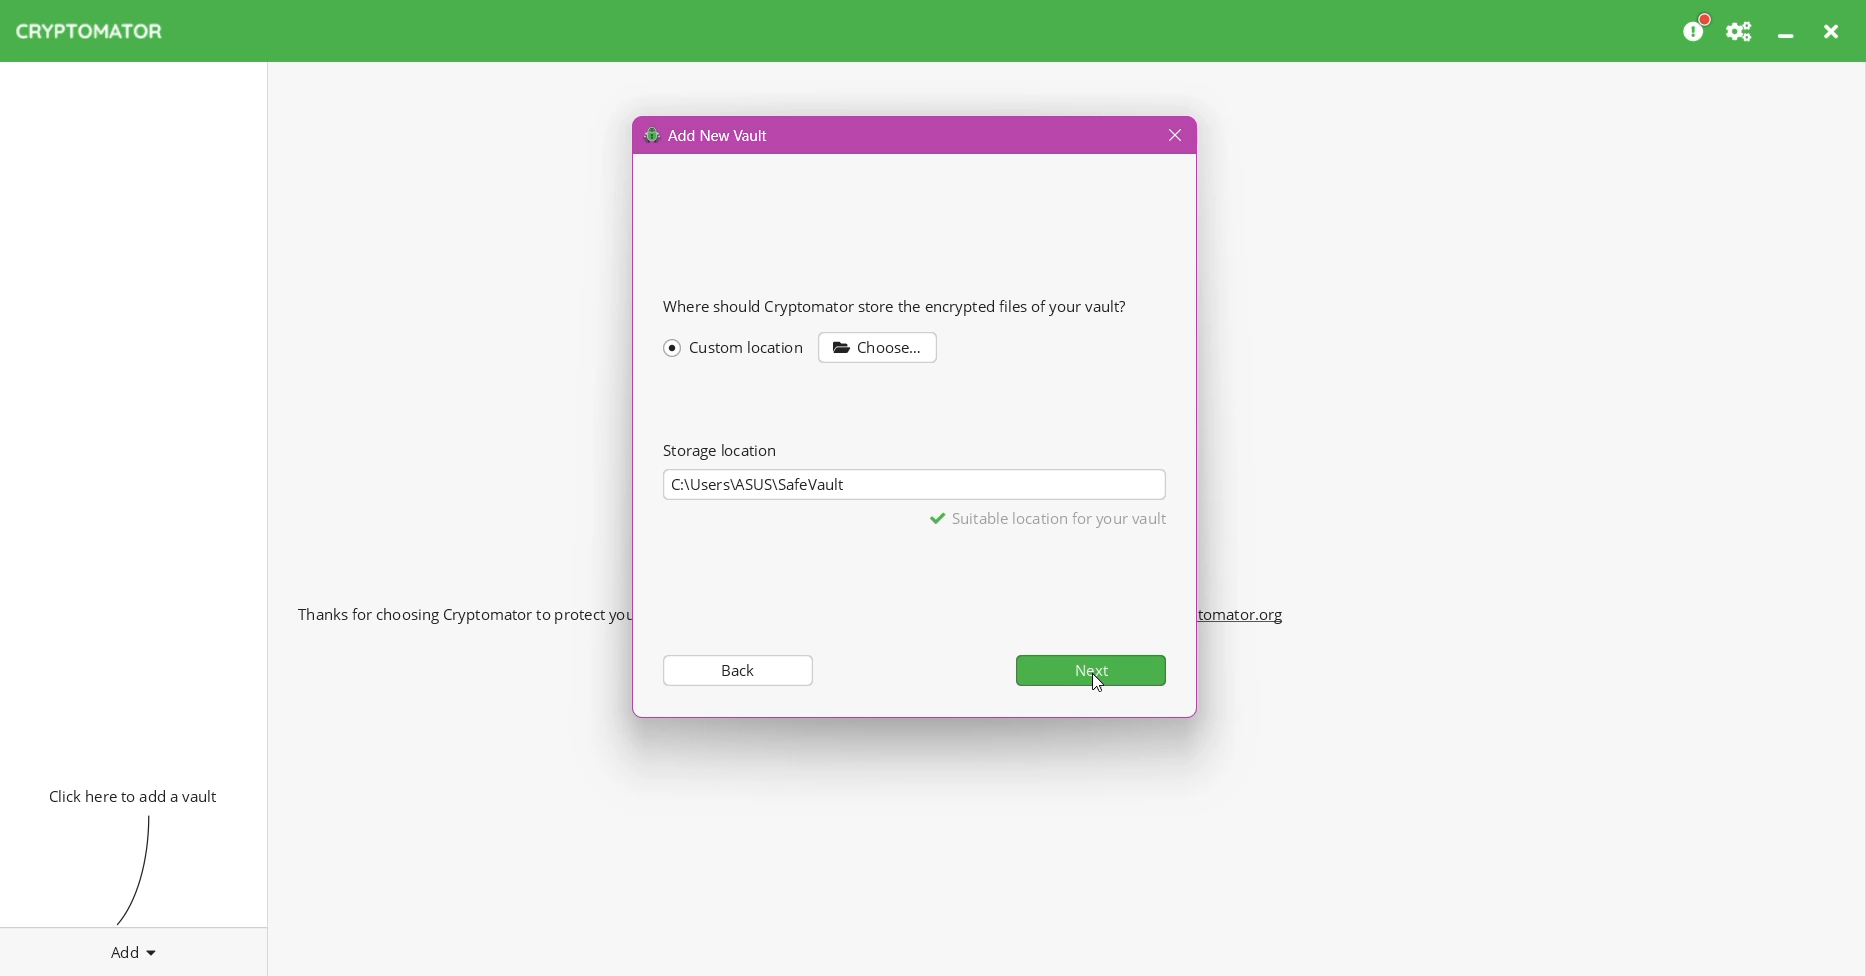 The height and width of the screenshot is (976, 1866). Describe the element at coordinates (129, 794) in the screenshot. I see `Click here to add vault` at that location.